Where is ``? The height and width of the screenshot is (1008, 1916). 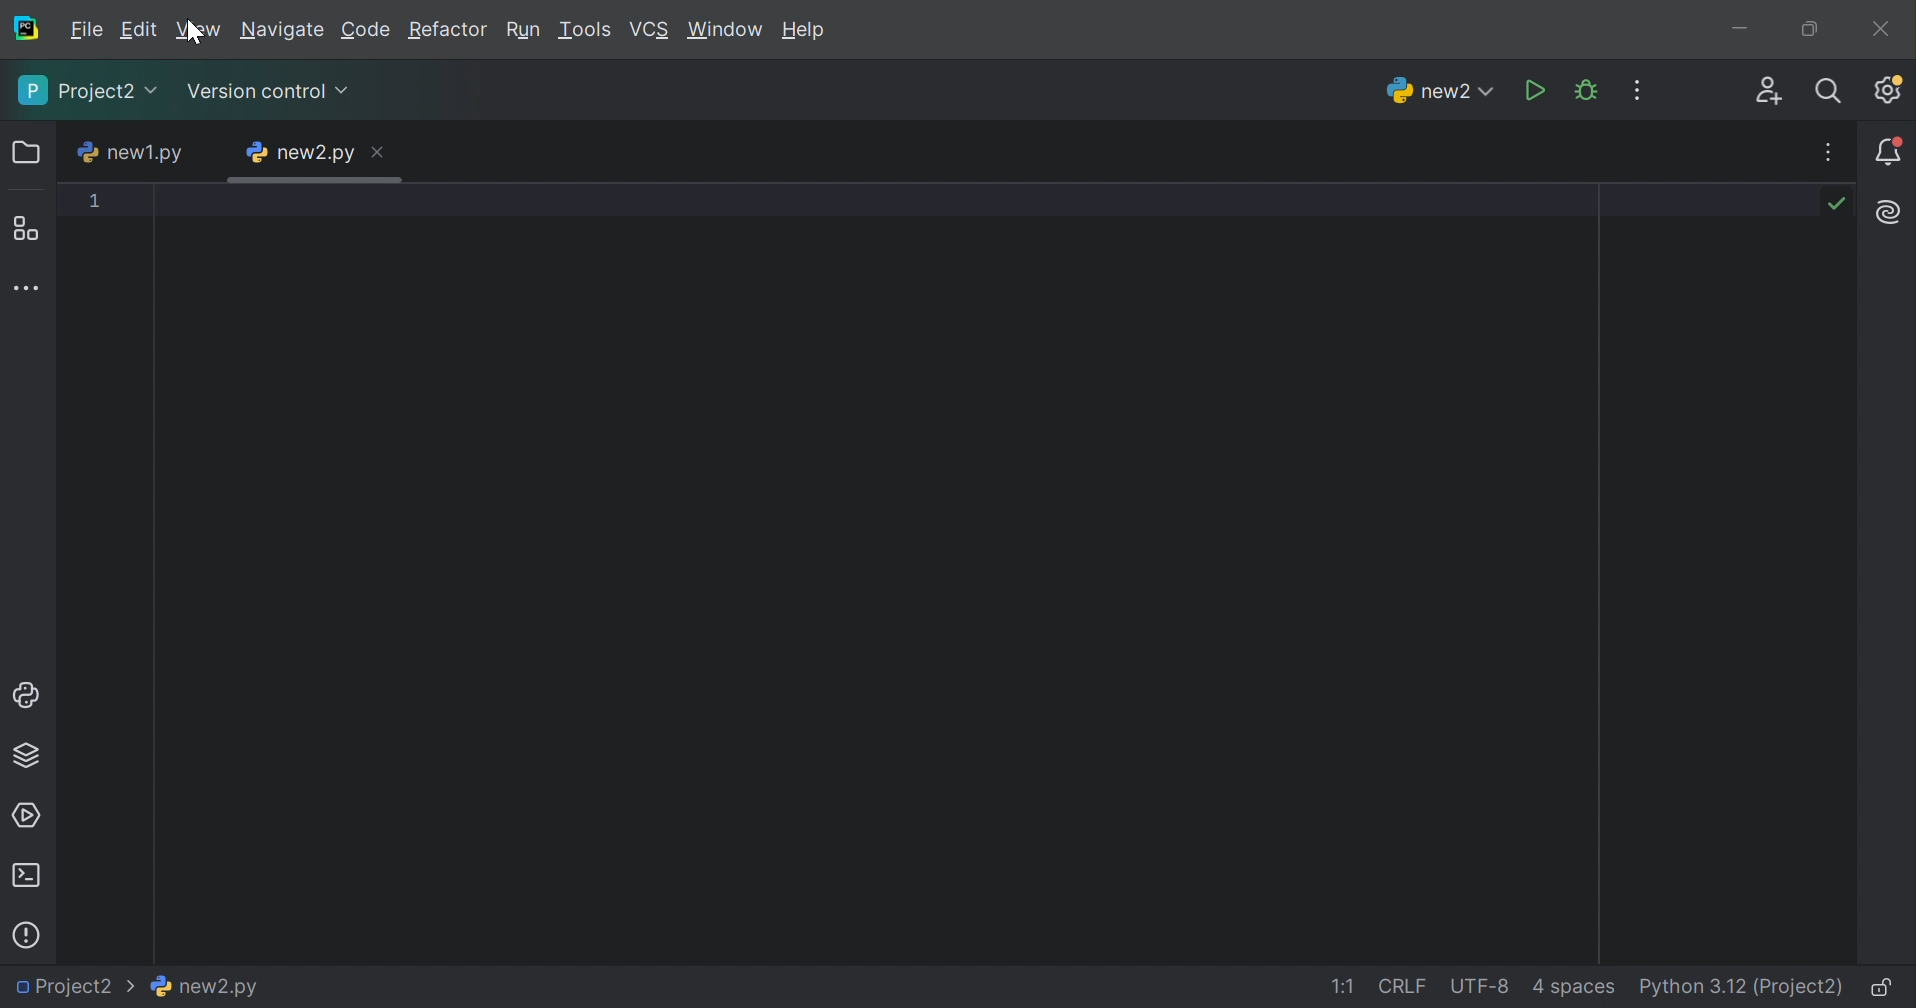  is located at coordinates (28, 227).